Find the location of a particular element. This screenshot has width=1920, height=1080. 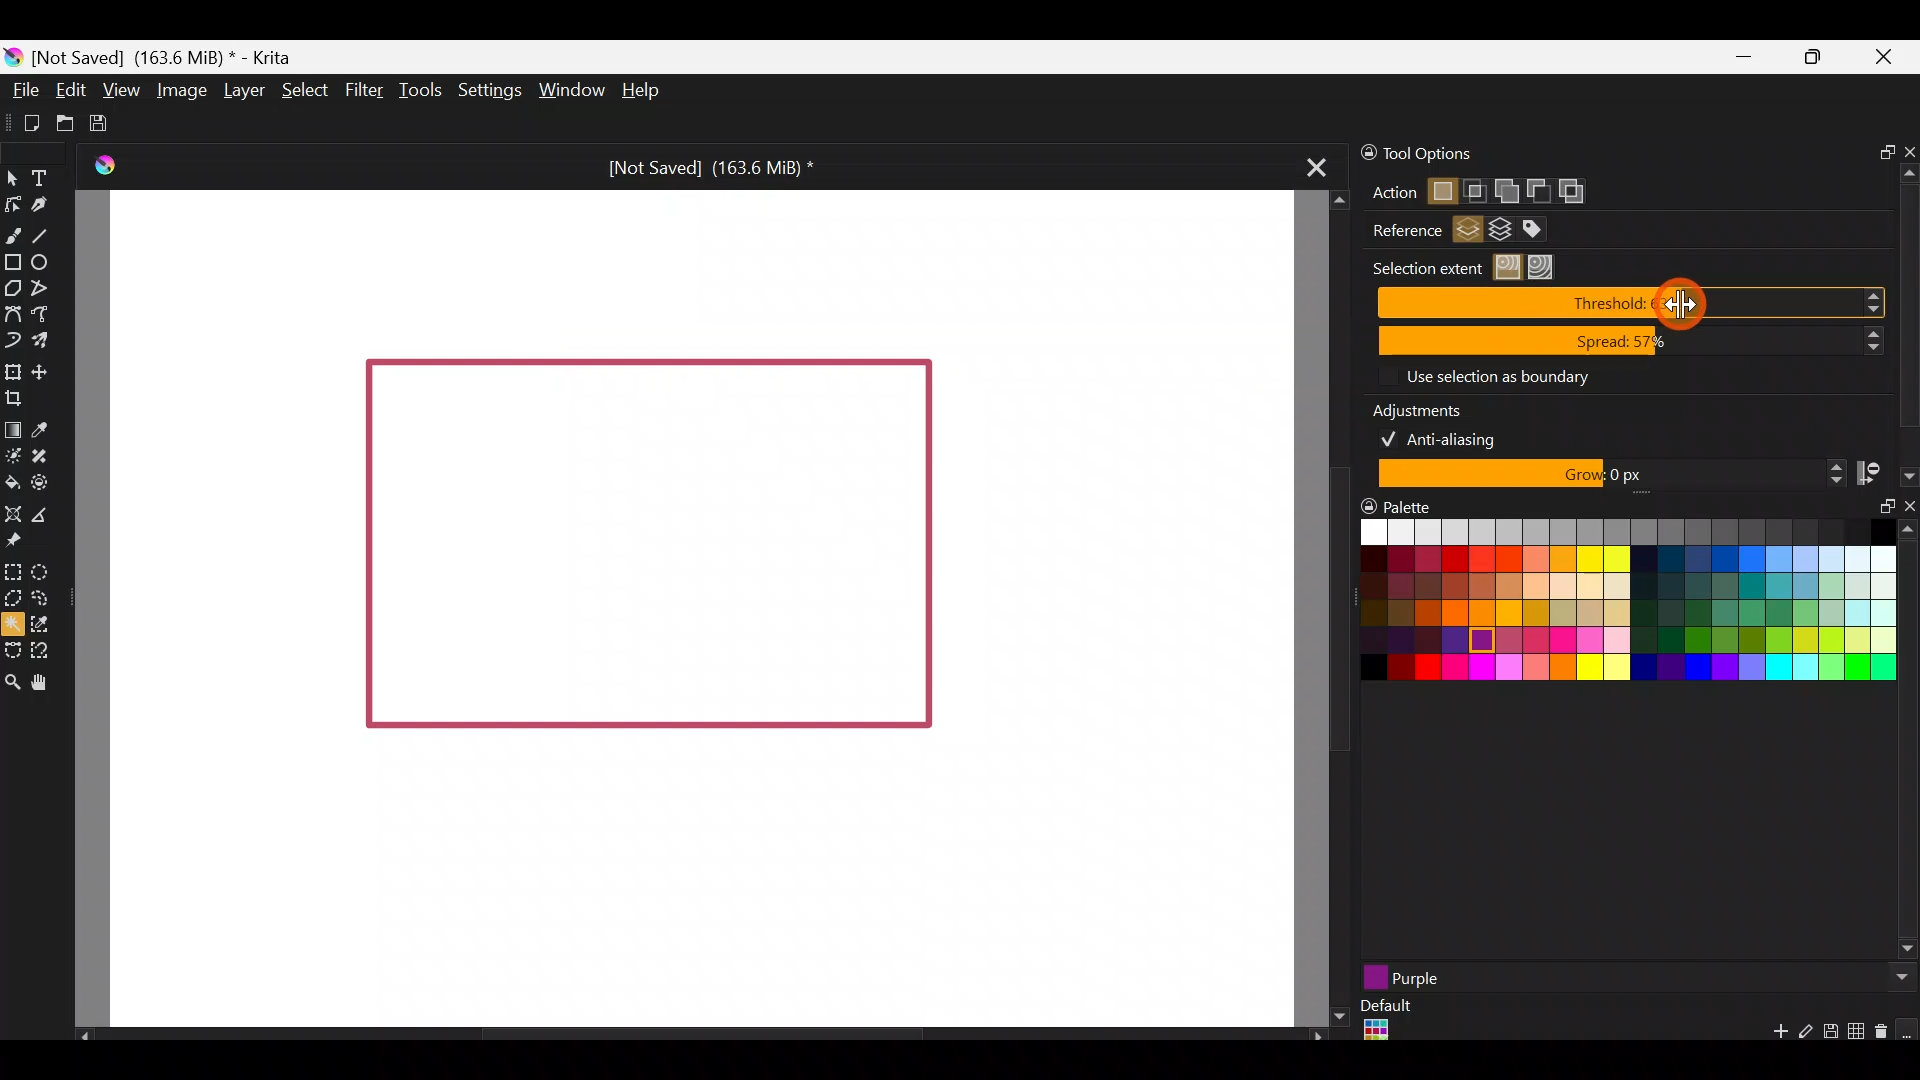

Filter is located at coordinates (361, 90).